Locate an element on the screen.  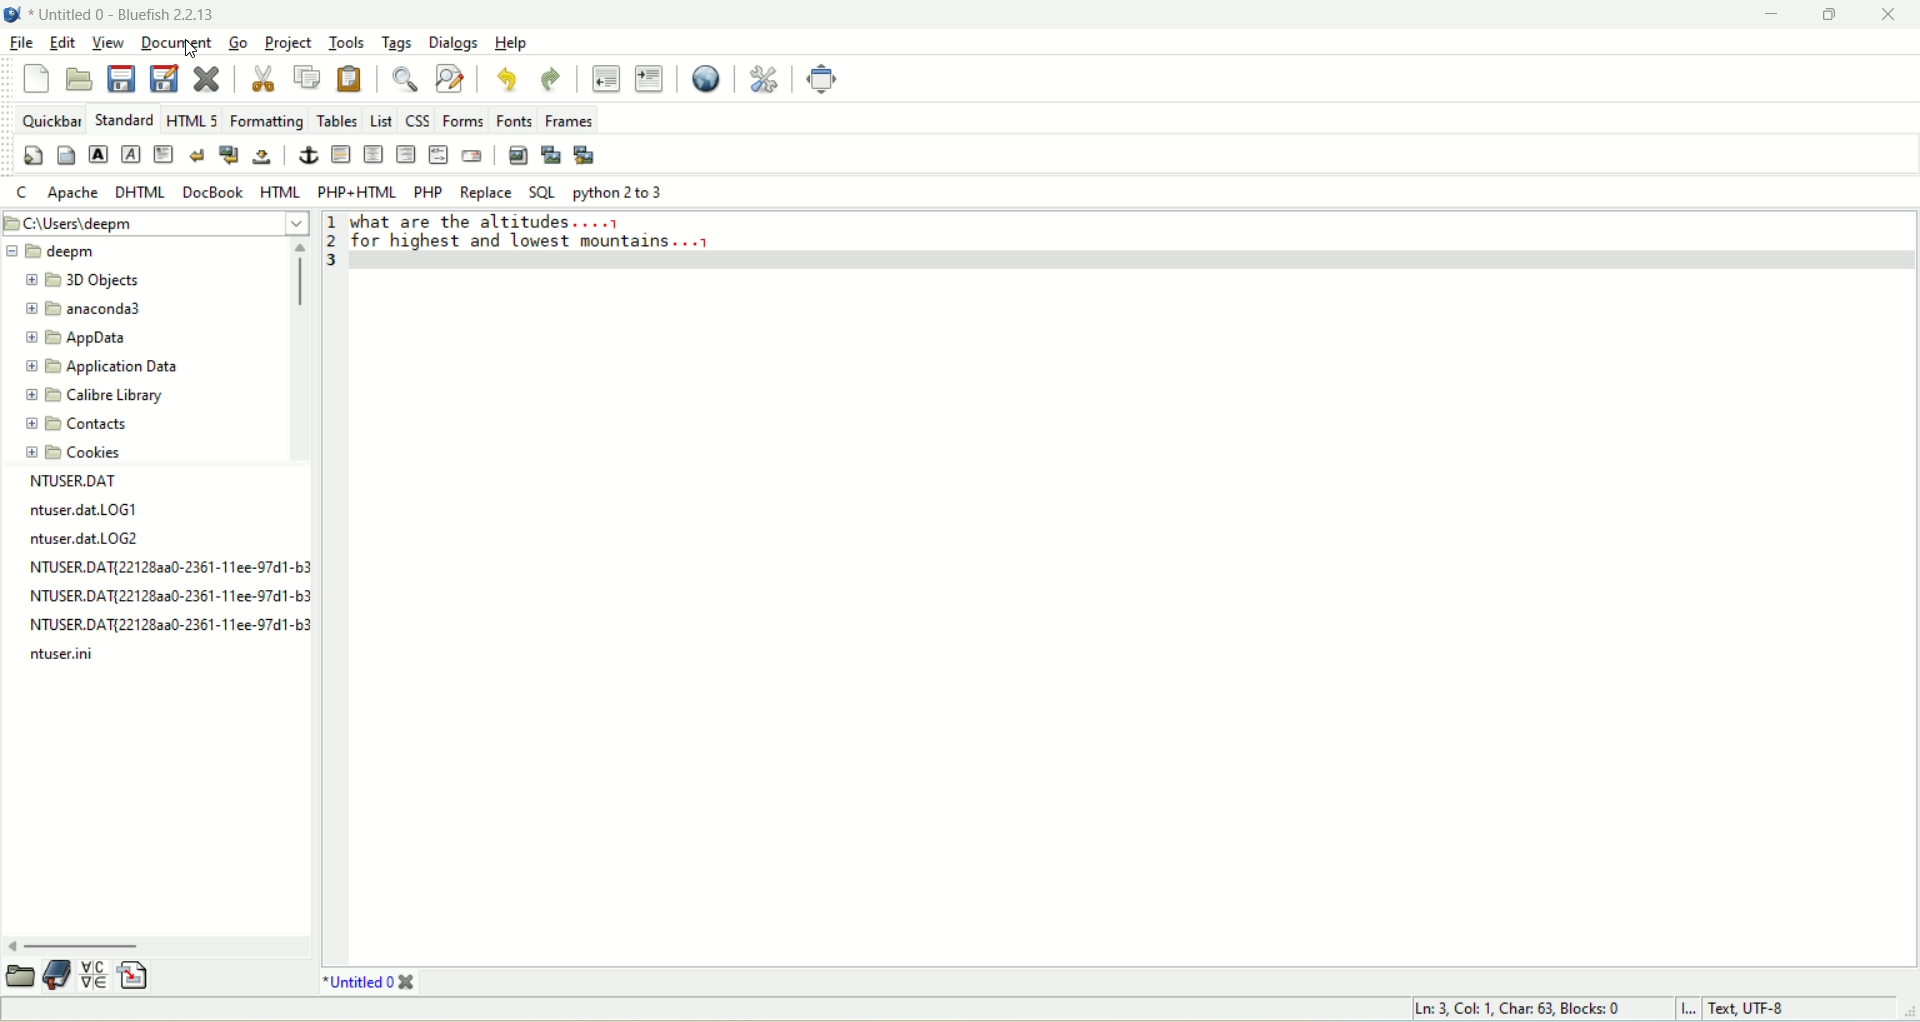
text, UTF-8 is located at coordinates (1761, 1010).